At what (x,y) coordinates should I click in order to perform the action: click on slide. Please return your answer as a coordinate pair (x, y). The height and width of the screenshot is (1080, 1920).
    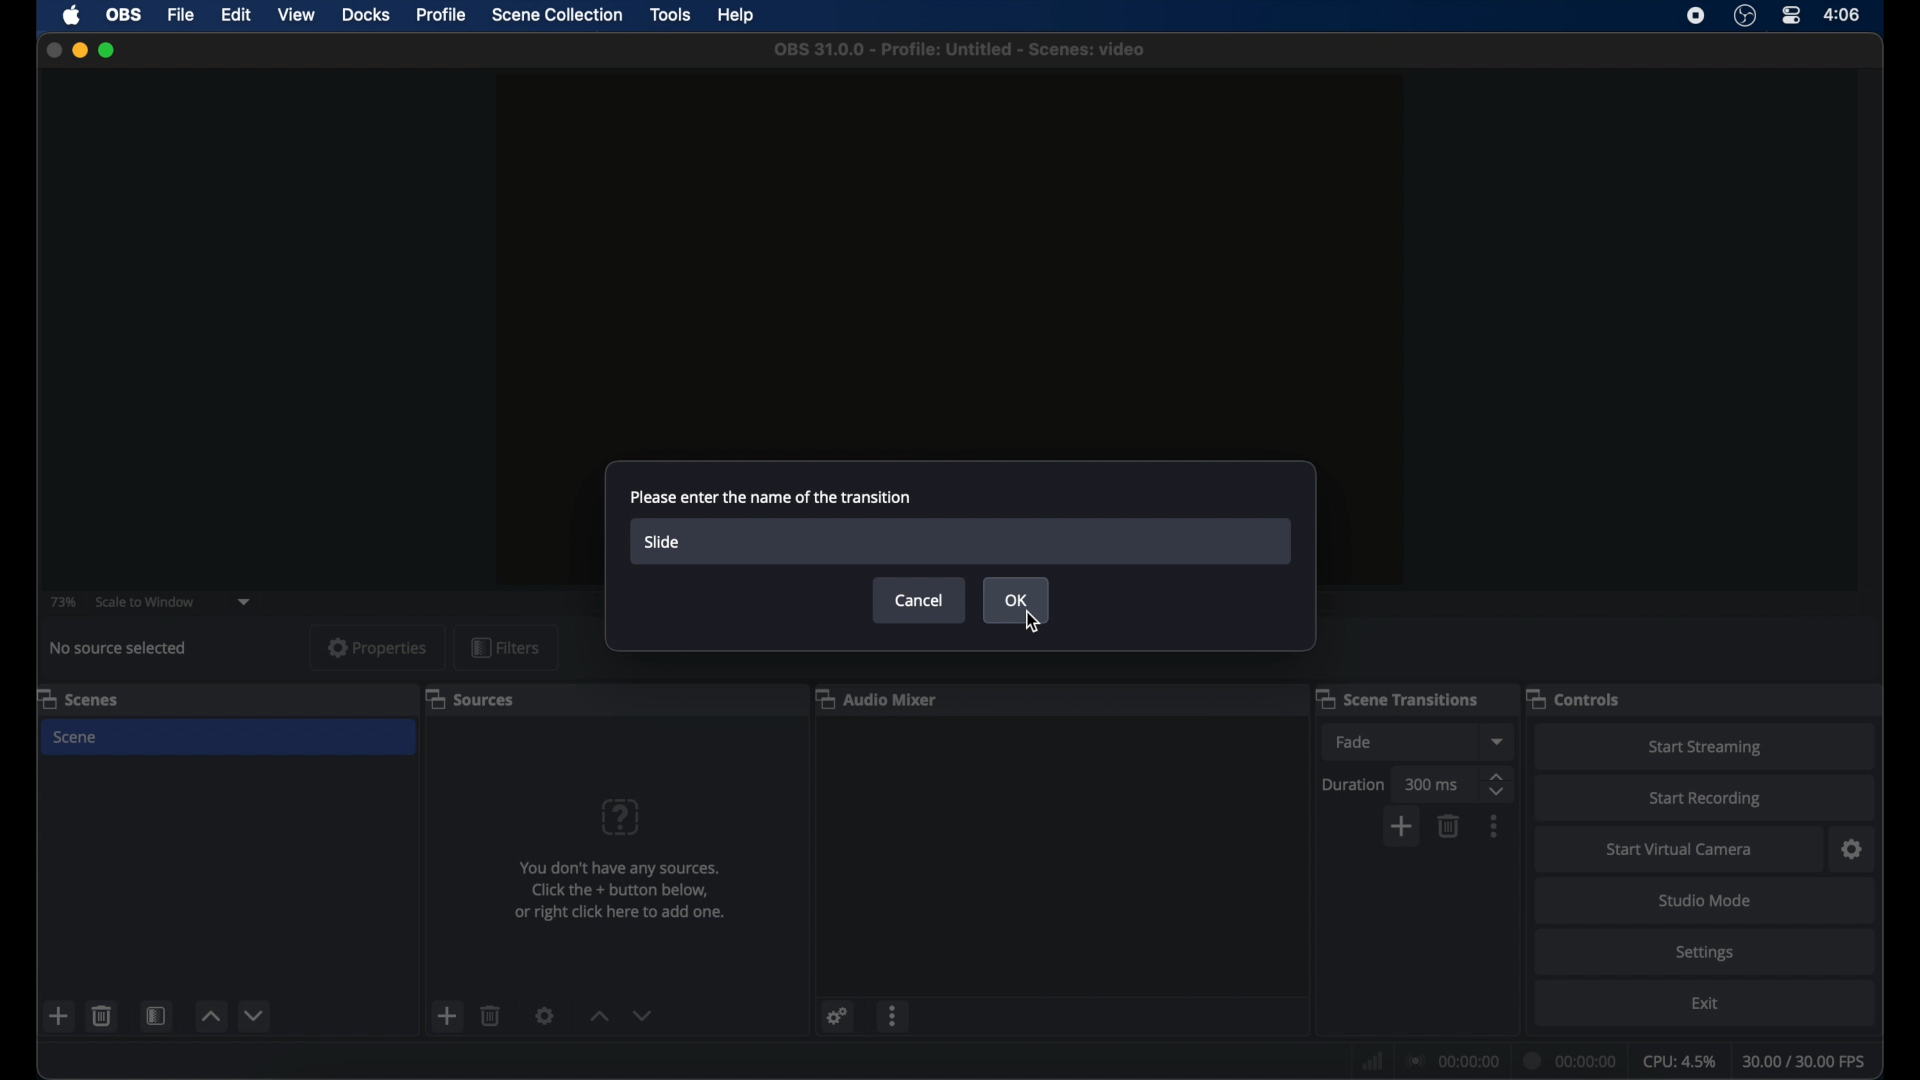
    Looking at the image, I should click on (664, 544).